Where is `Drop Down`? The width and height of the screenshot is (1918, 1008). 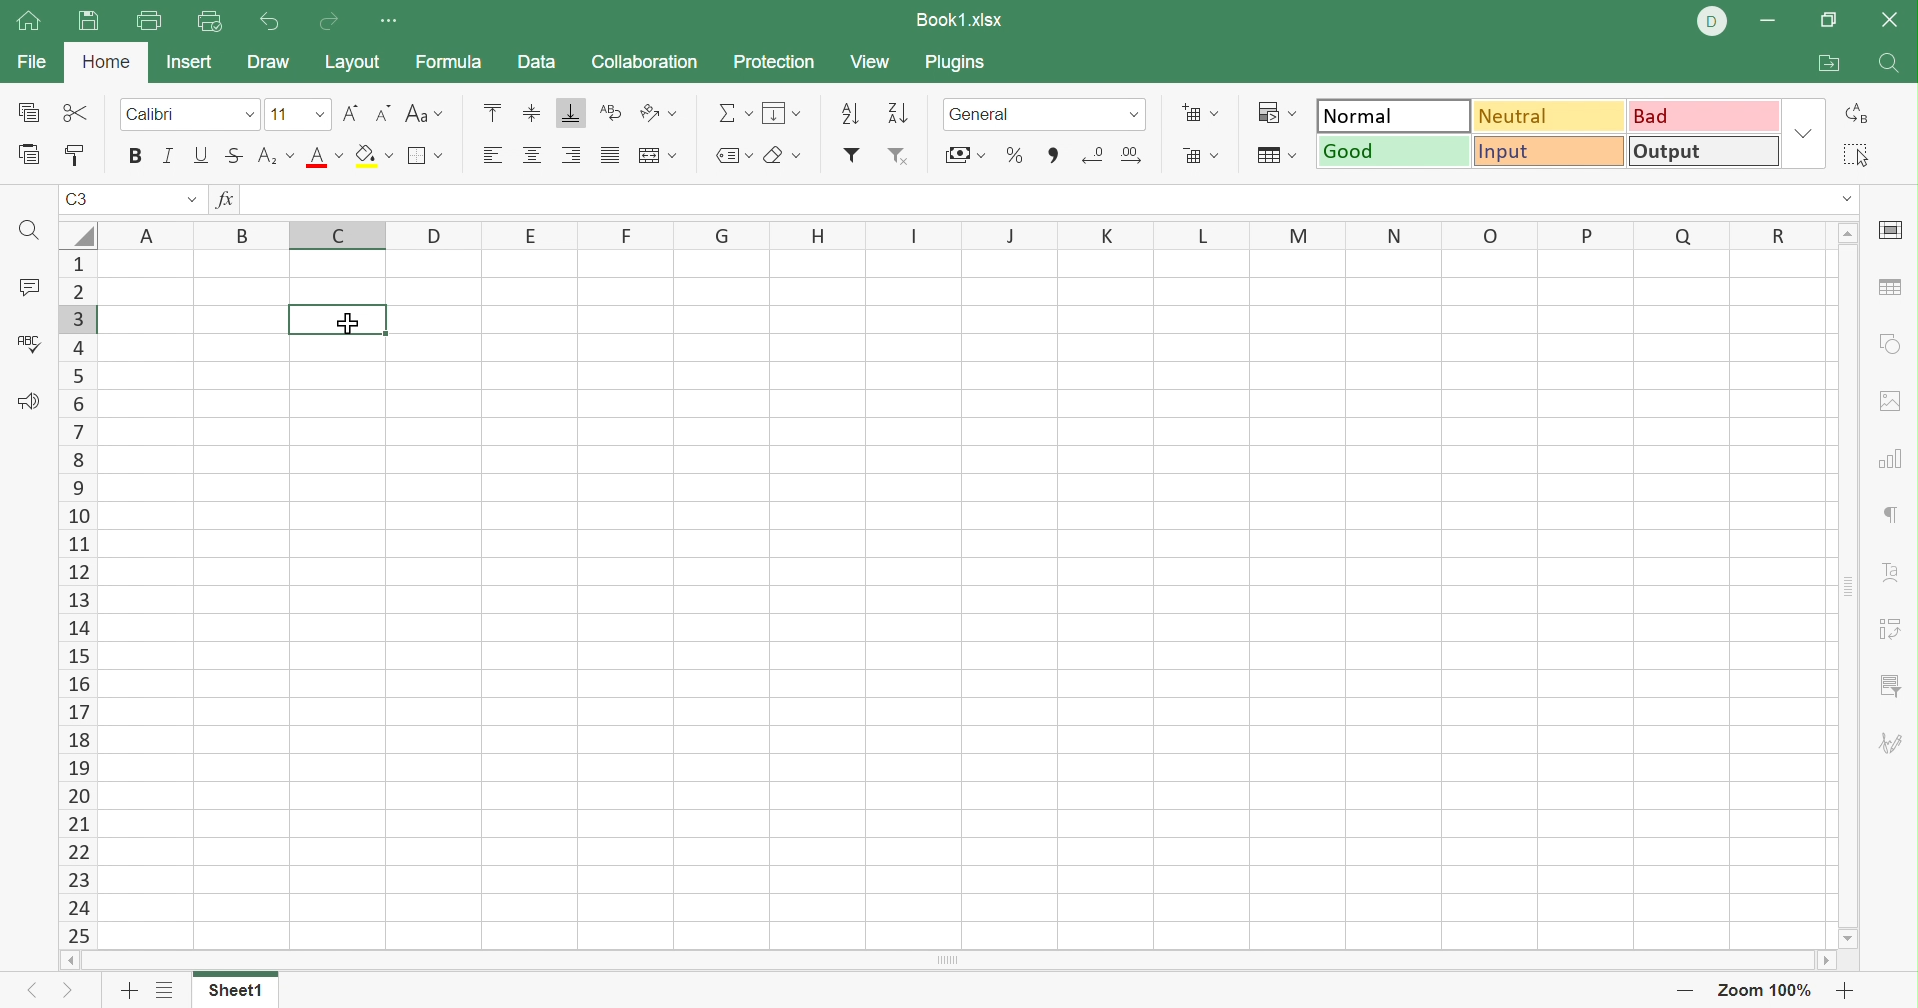
Drop Down is located at coordinates (315, 113).